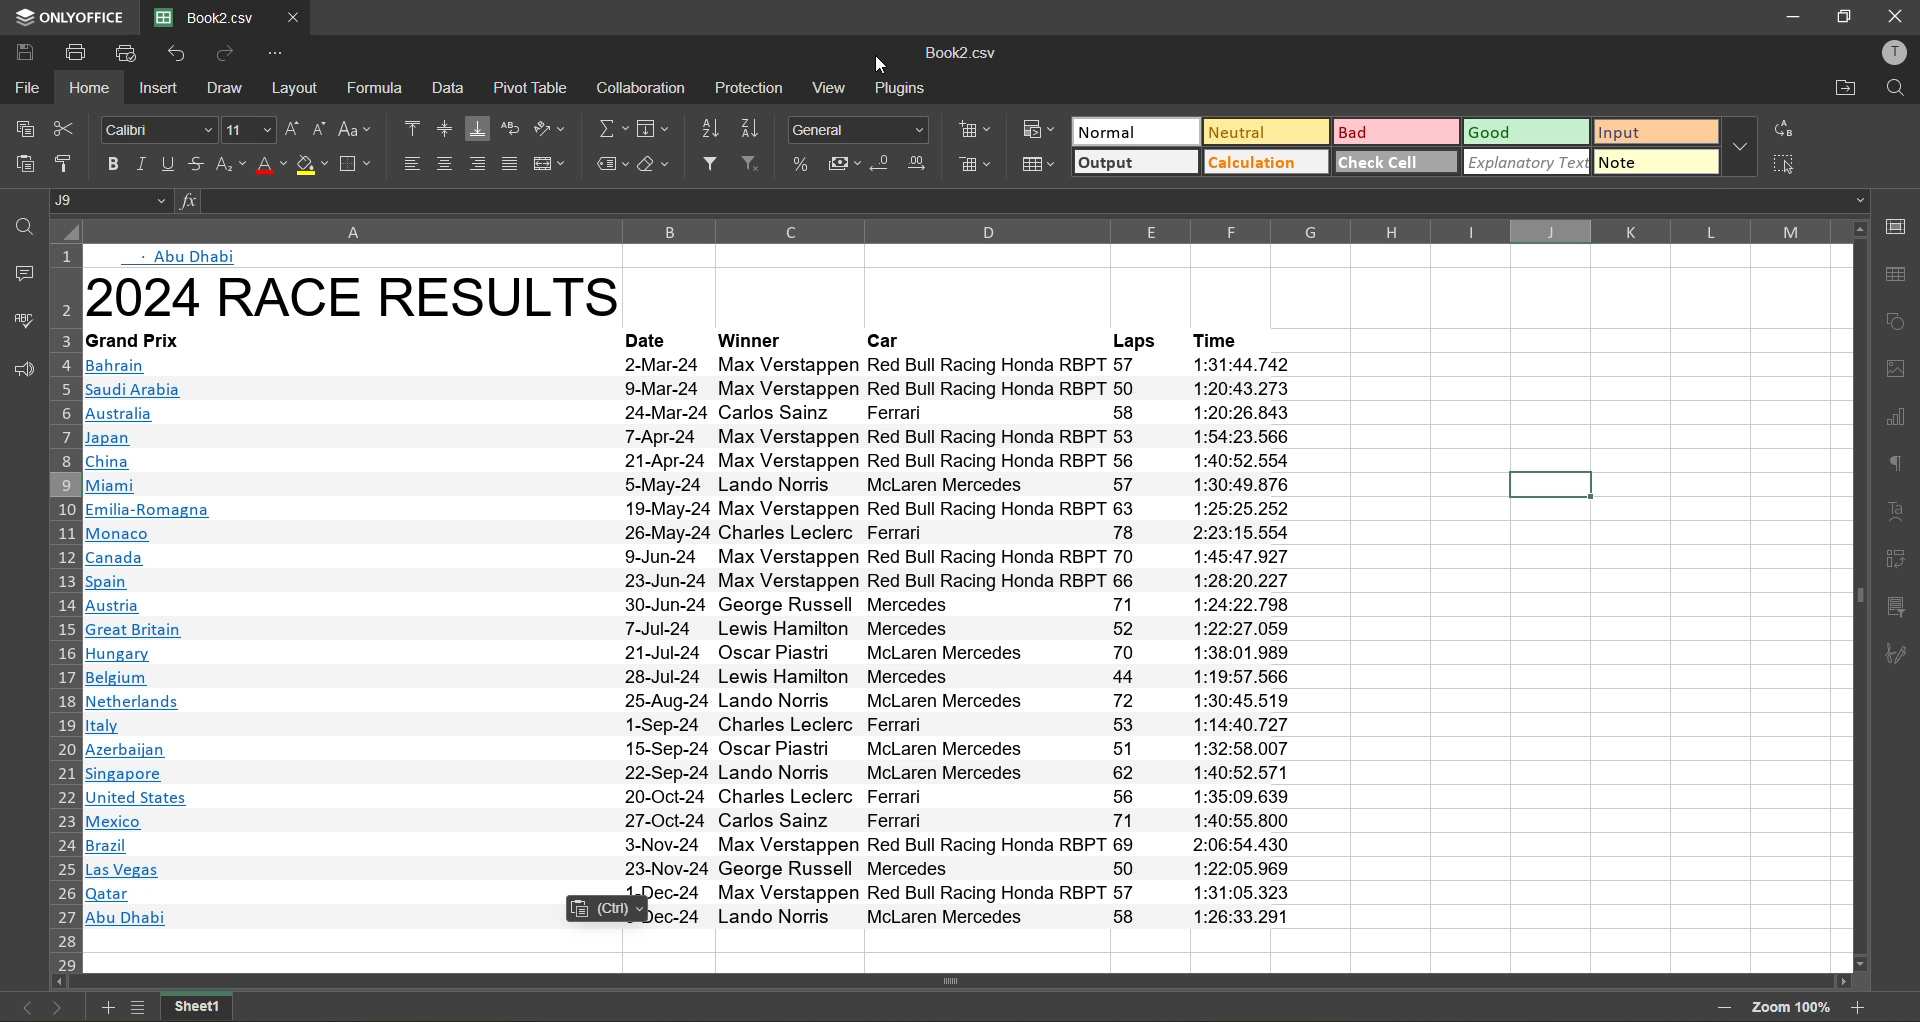  What do you see at coordinates (688, 654) in the screenshot?
I see `text info` at bounding box center [688, 654].